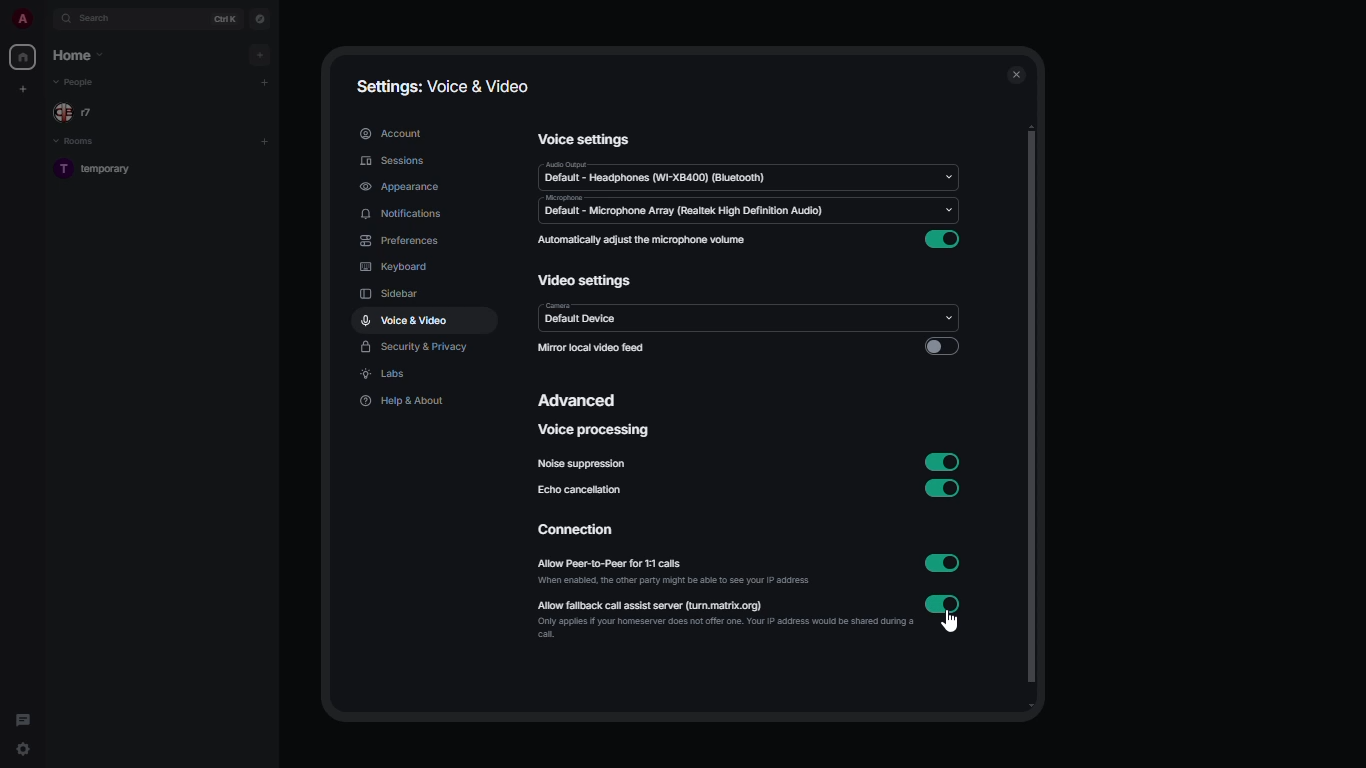  Describe the element at coordinates (94, 18) in the screenshot. I see `search` at that location.